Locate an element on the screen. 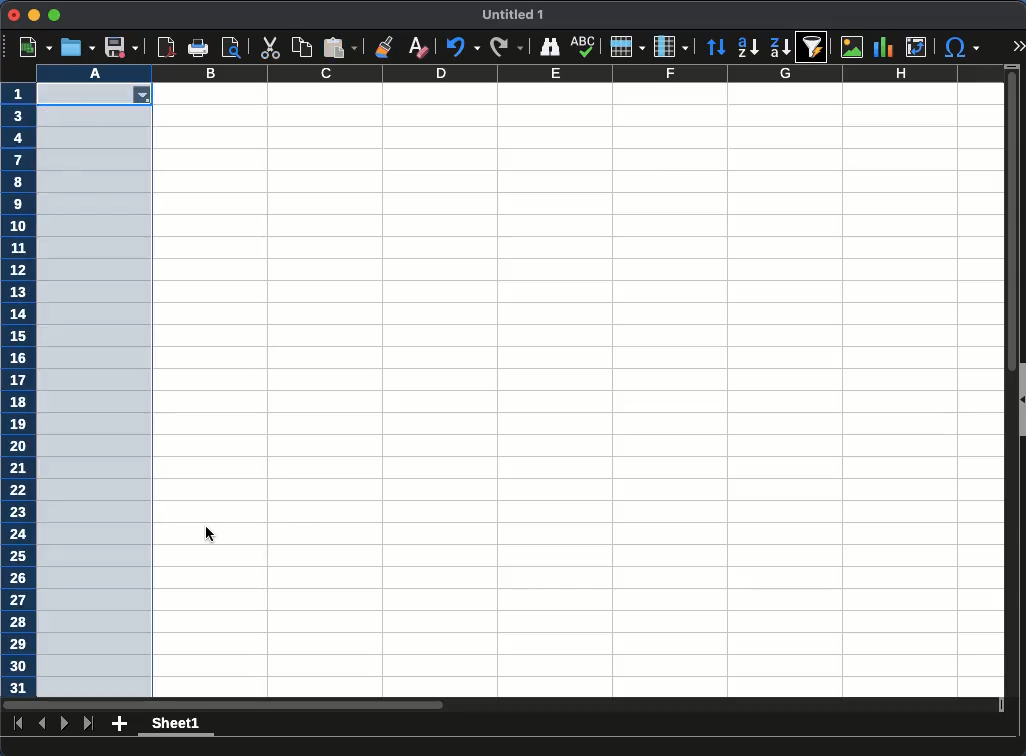 The width and height of the screenshot is (1026, 756). clear formatting is located at coordinates (417, 48).